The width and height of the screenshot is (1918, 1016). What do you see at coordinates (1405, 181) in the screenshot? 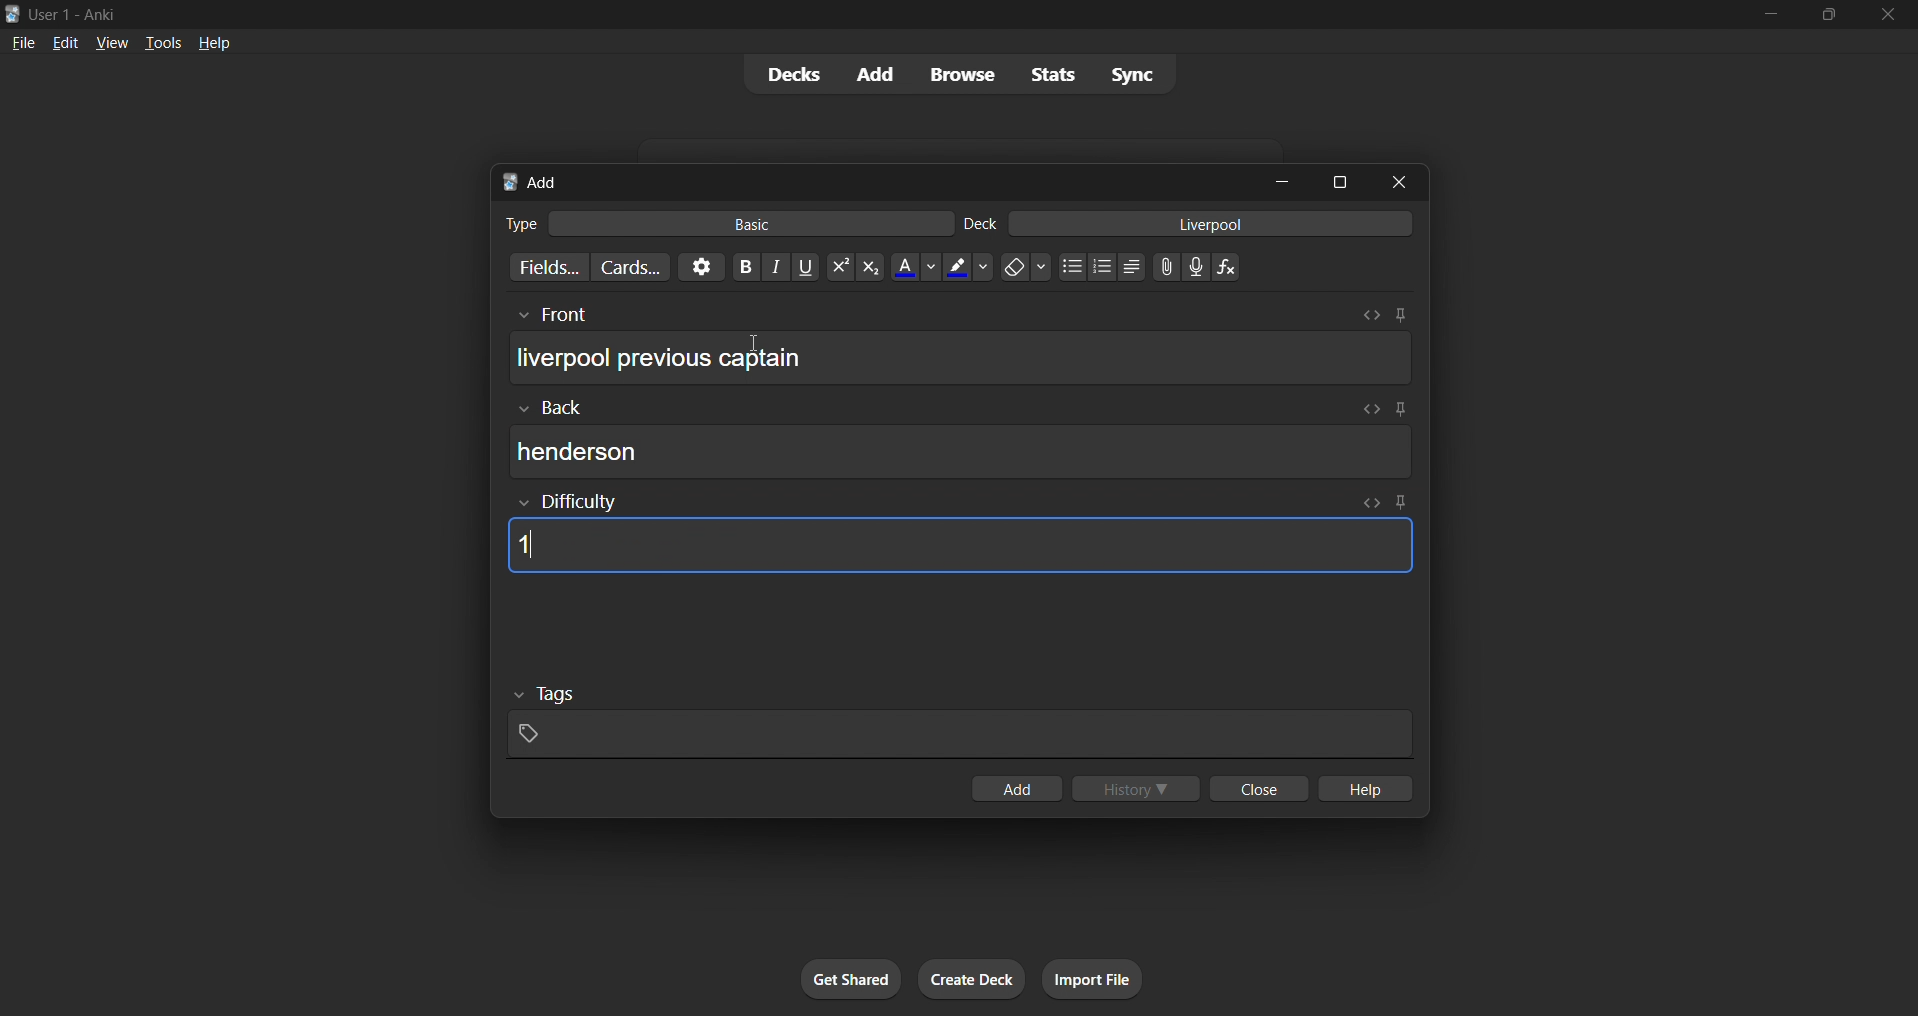
I see `close` at bounding box center [1405, 181].